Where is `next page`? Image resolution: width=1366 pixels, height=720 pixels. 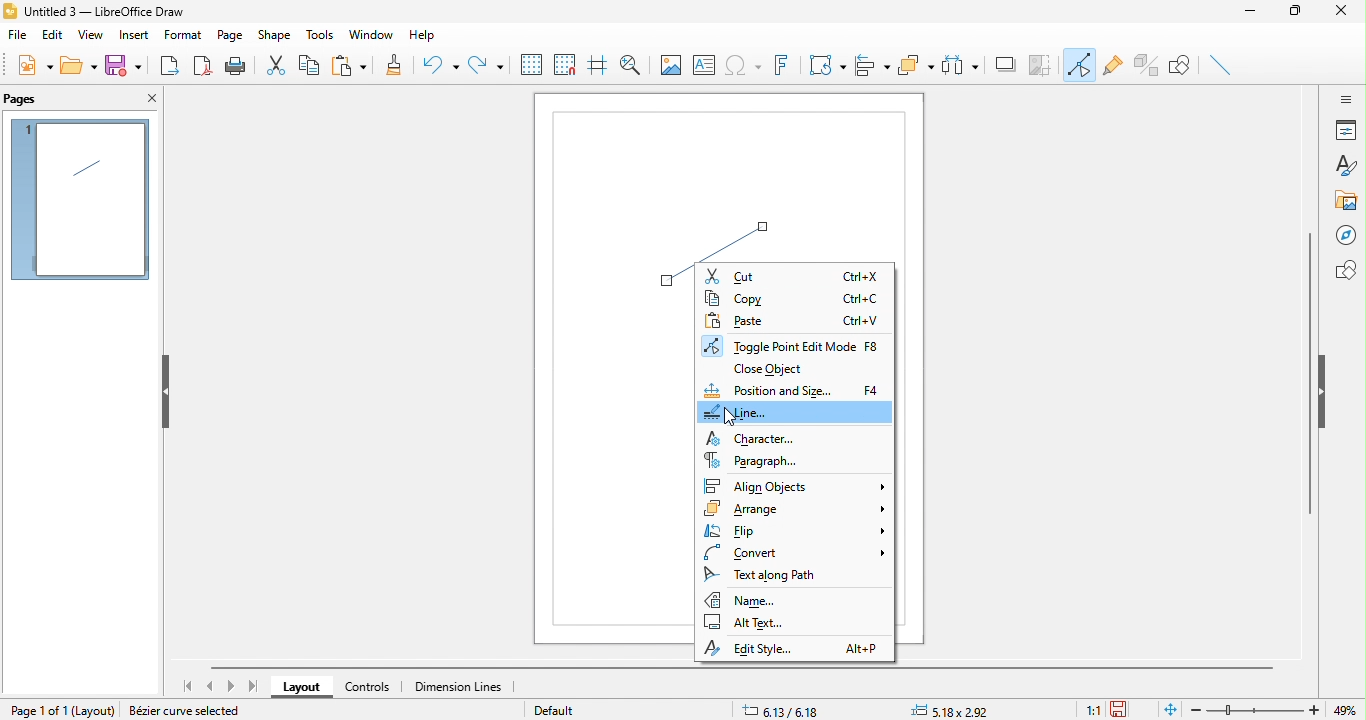
next page is located at coordinates (231, 687).